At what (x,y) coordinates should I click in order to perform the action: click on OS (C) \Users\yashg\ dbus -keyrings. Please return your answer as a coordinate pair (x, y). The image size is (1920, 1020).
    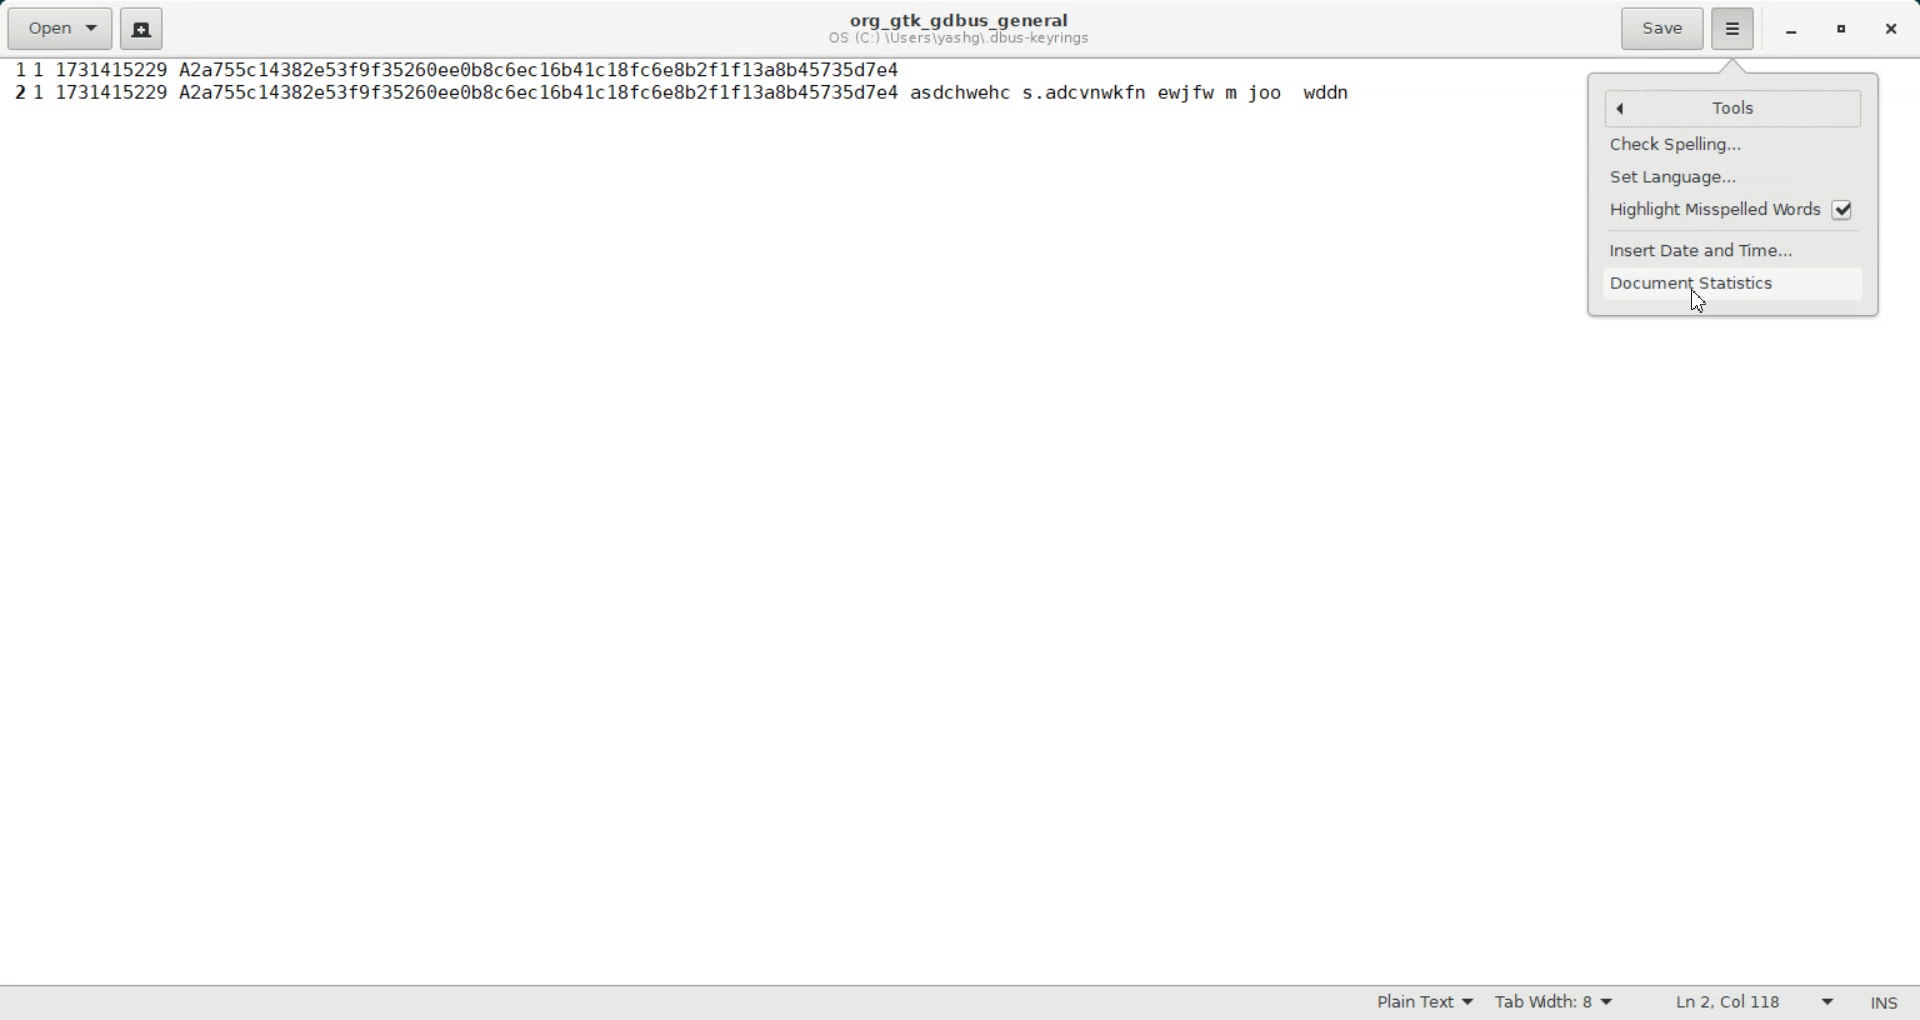
    Looking at the image, I should click on (963, 42).